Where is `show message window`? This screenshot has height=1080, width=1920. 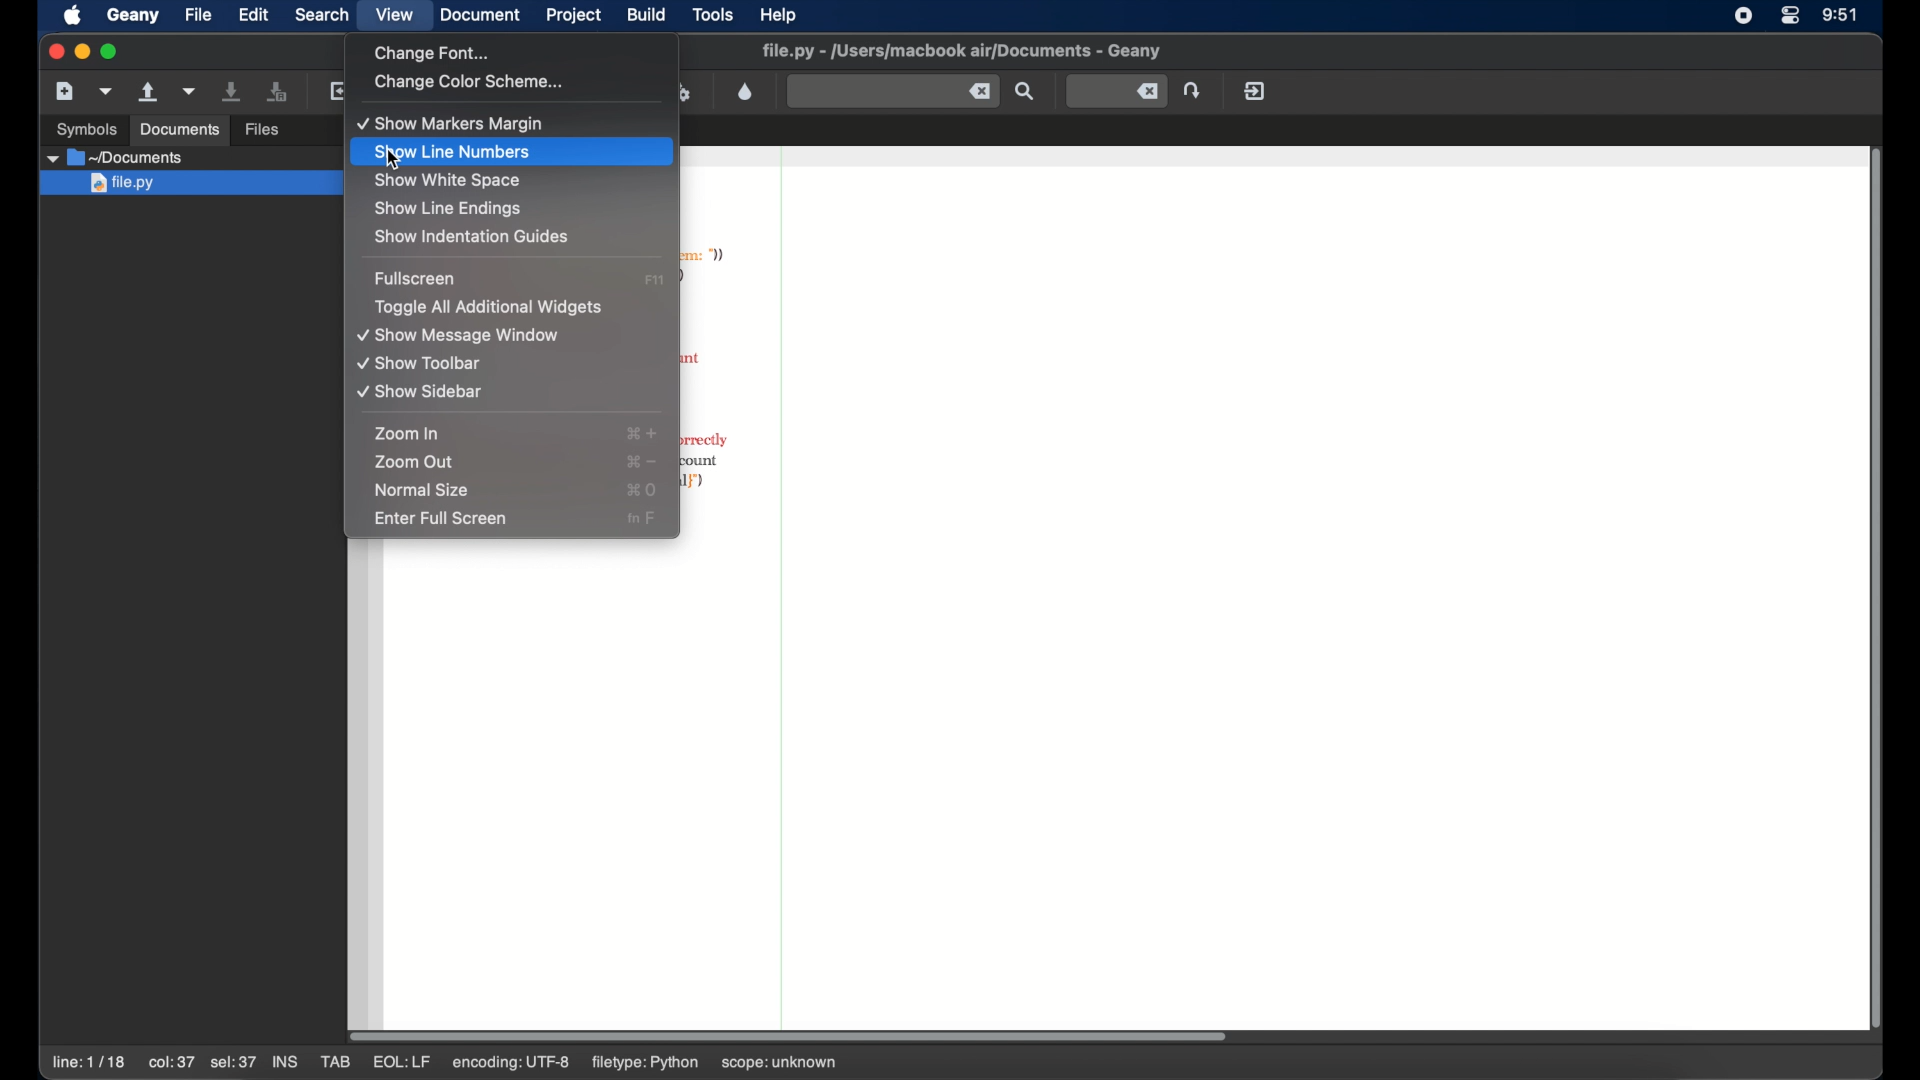
show message window is located at coordinates (460, 335).